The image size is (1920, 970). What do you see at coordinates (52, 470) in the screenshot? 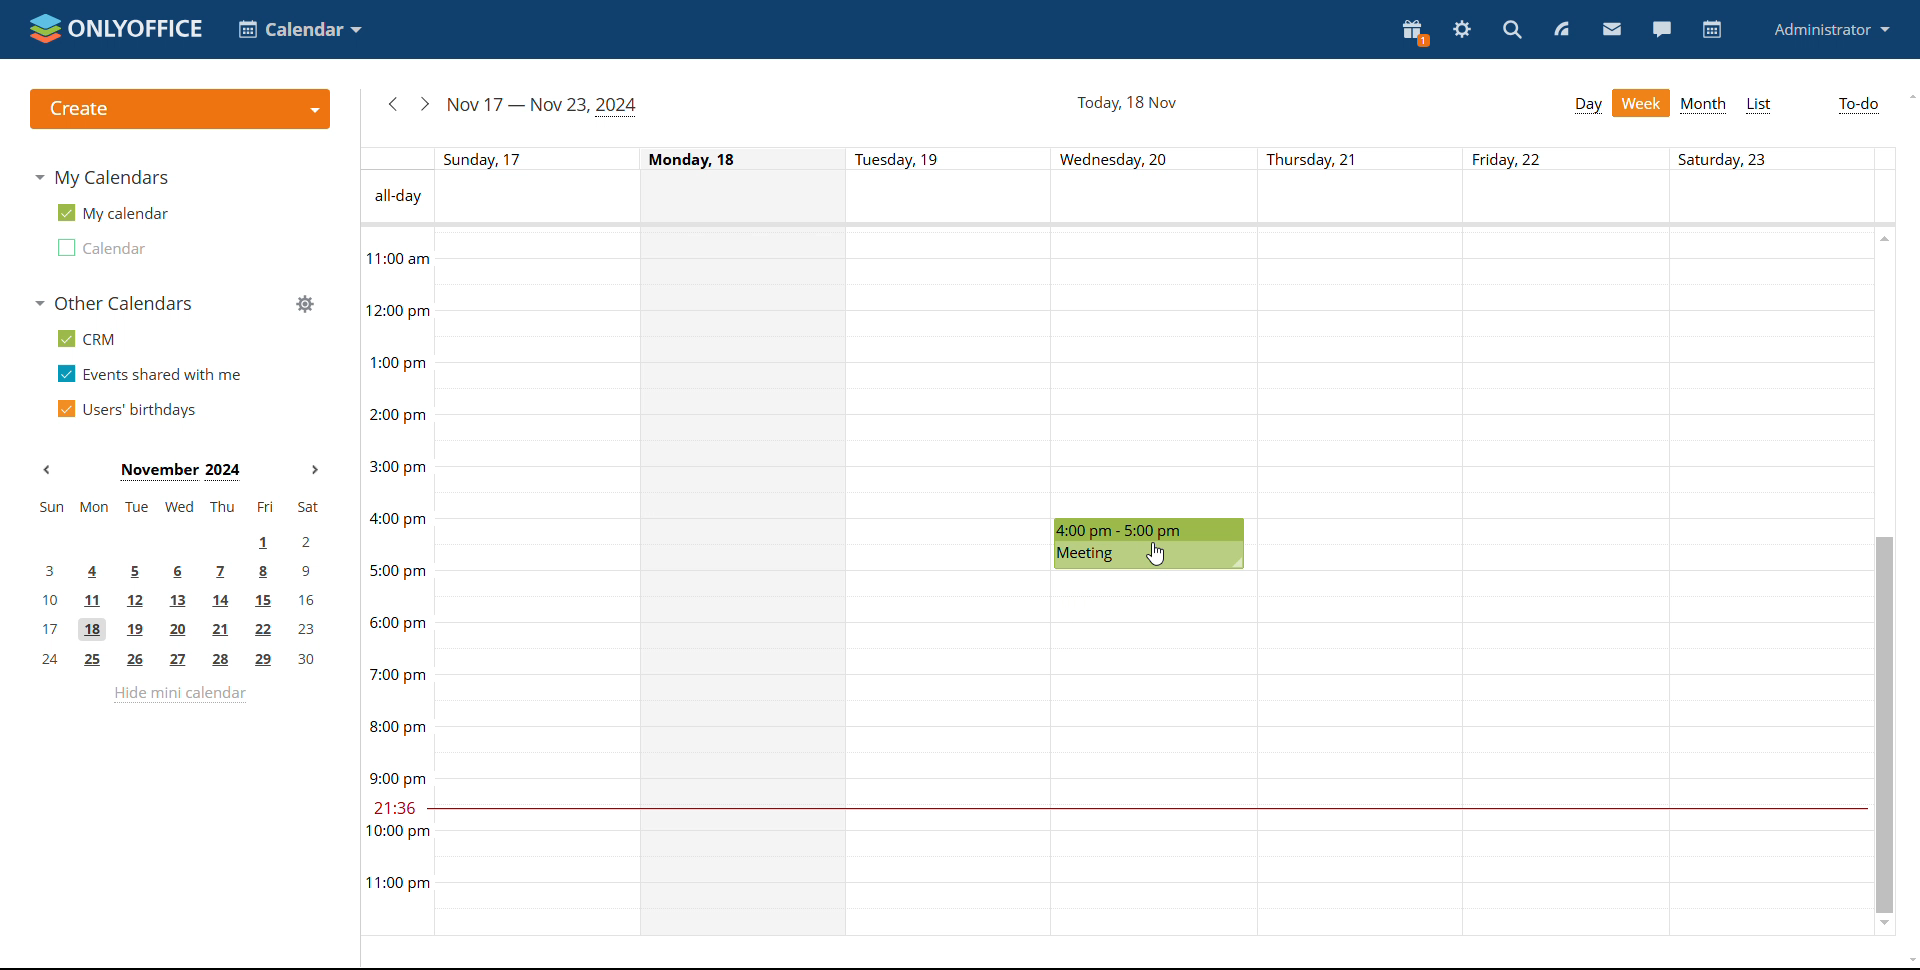
I see `previous month` at bounding box center [52, 470].